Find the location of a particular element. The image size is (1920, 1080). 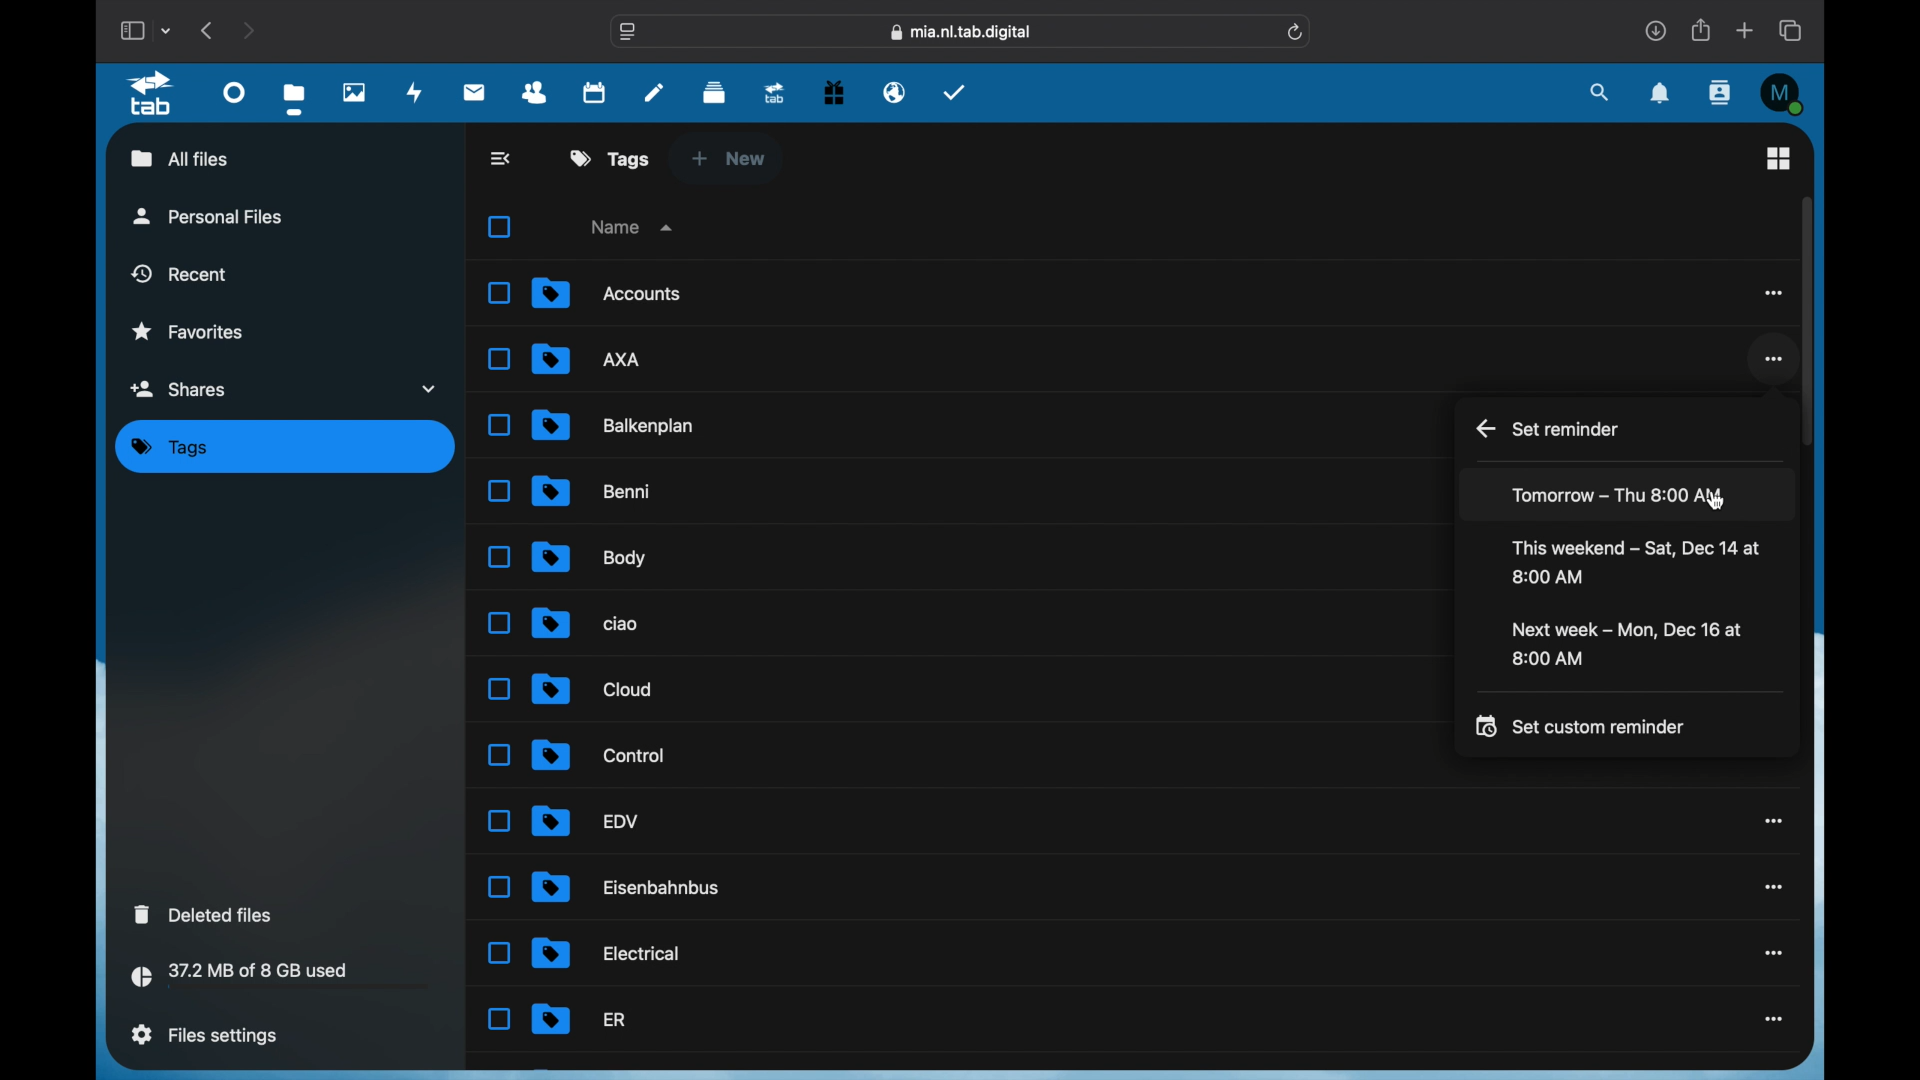

new is located at coordinates (728, 158).